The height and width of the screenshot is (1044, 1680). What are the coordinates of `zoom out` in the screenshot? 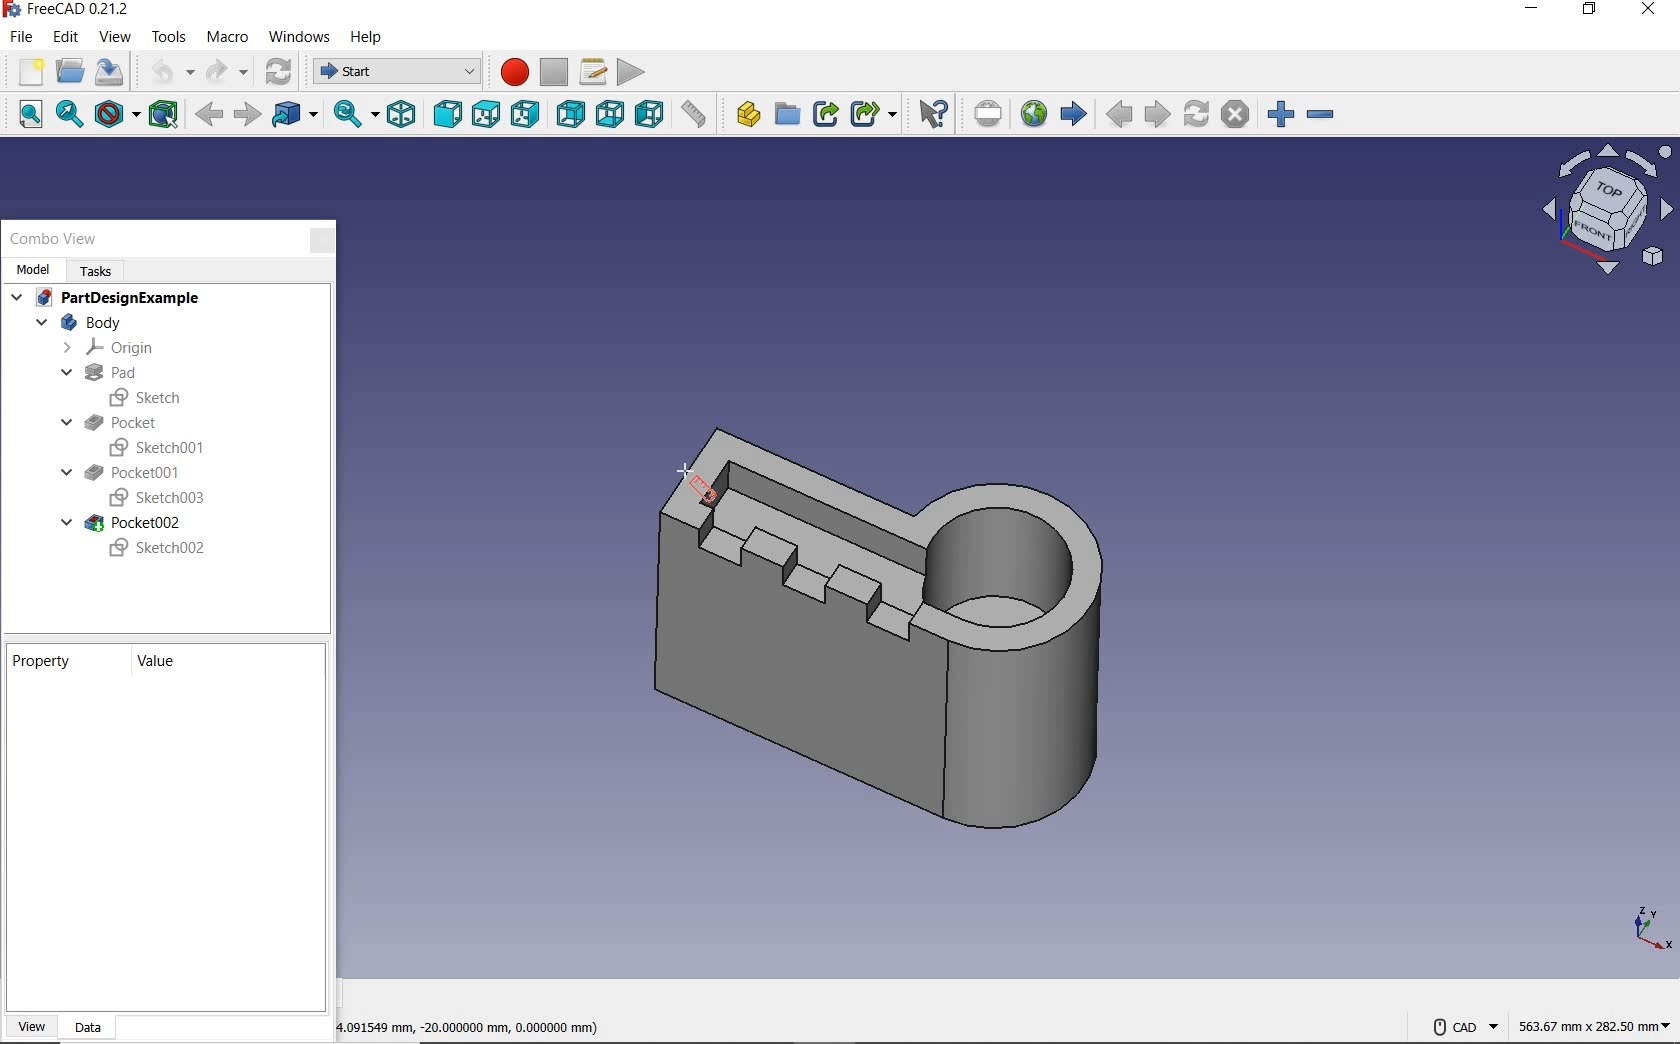 It's located at (1321, 116).